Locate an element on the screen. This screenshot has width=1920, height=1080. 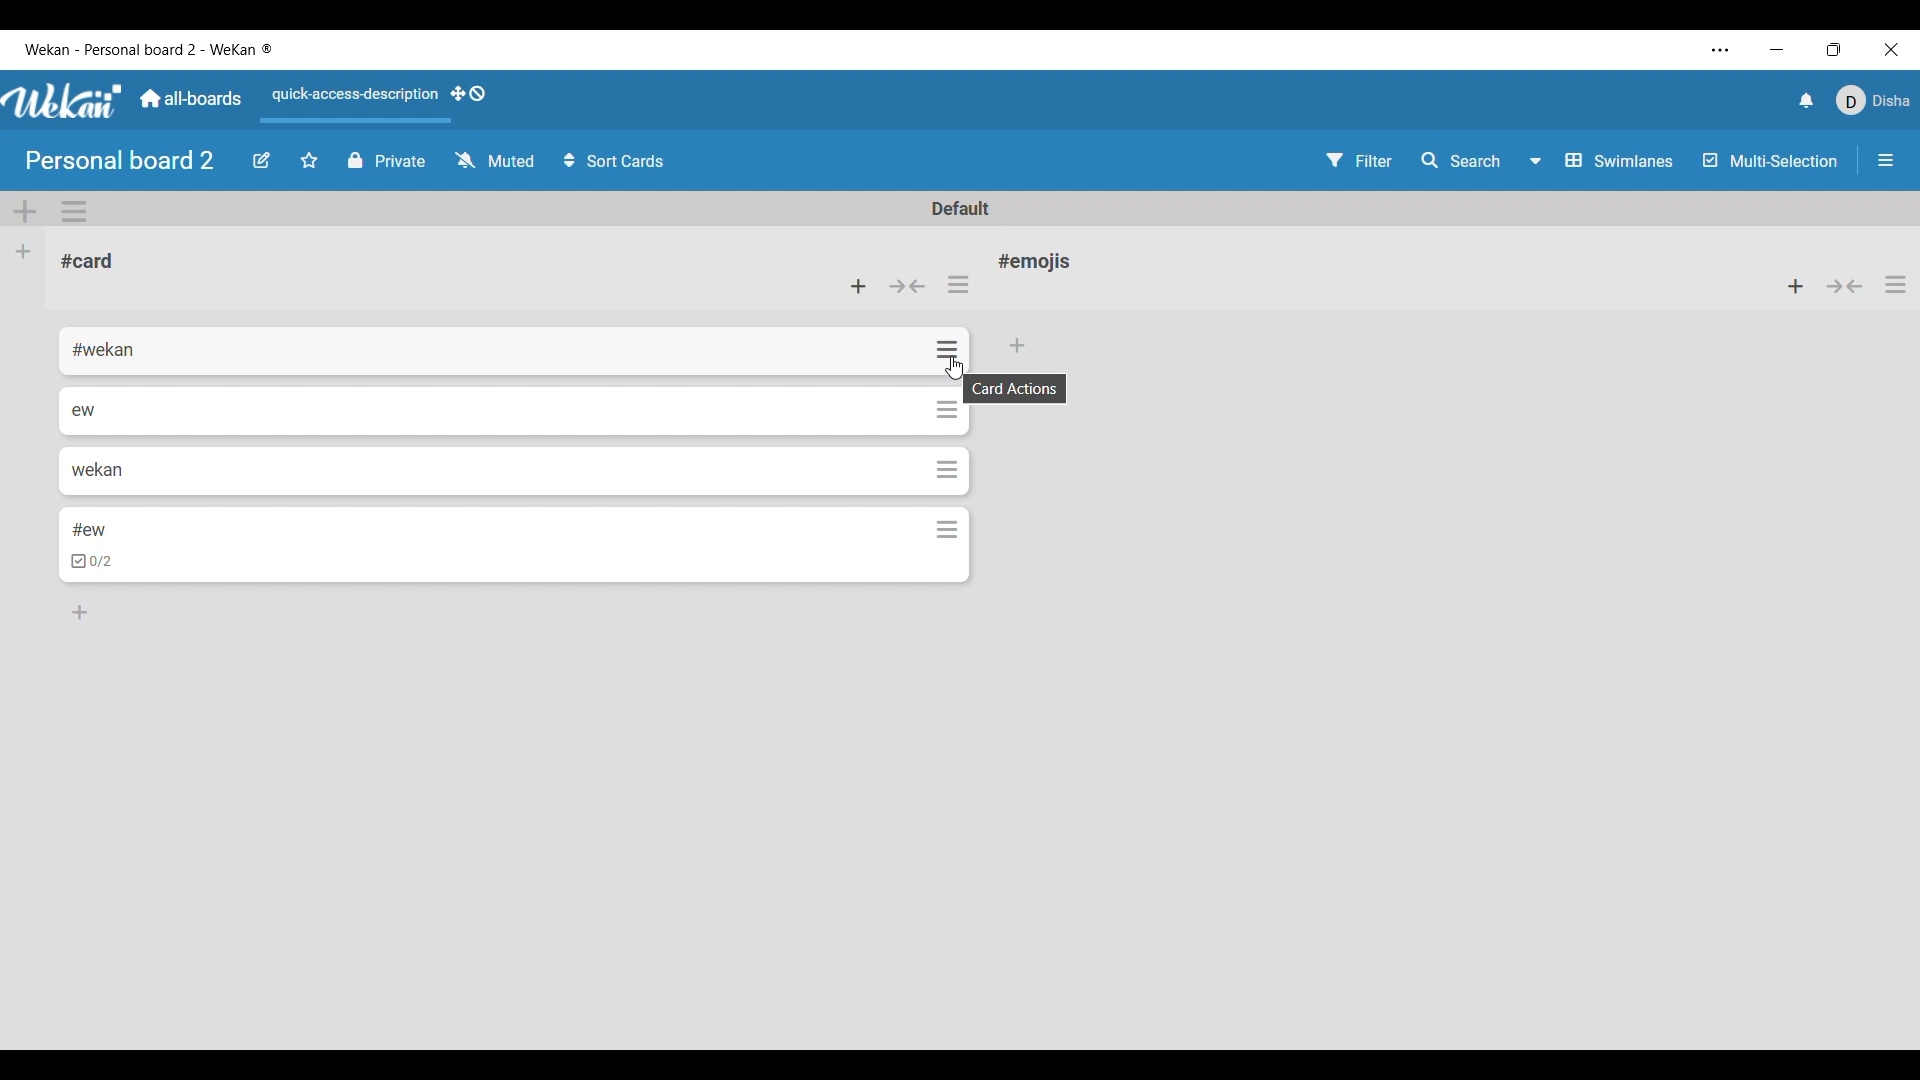
Close interface  is located at coordinates (1892, 49).